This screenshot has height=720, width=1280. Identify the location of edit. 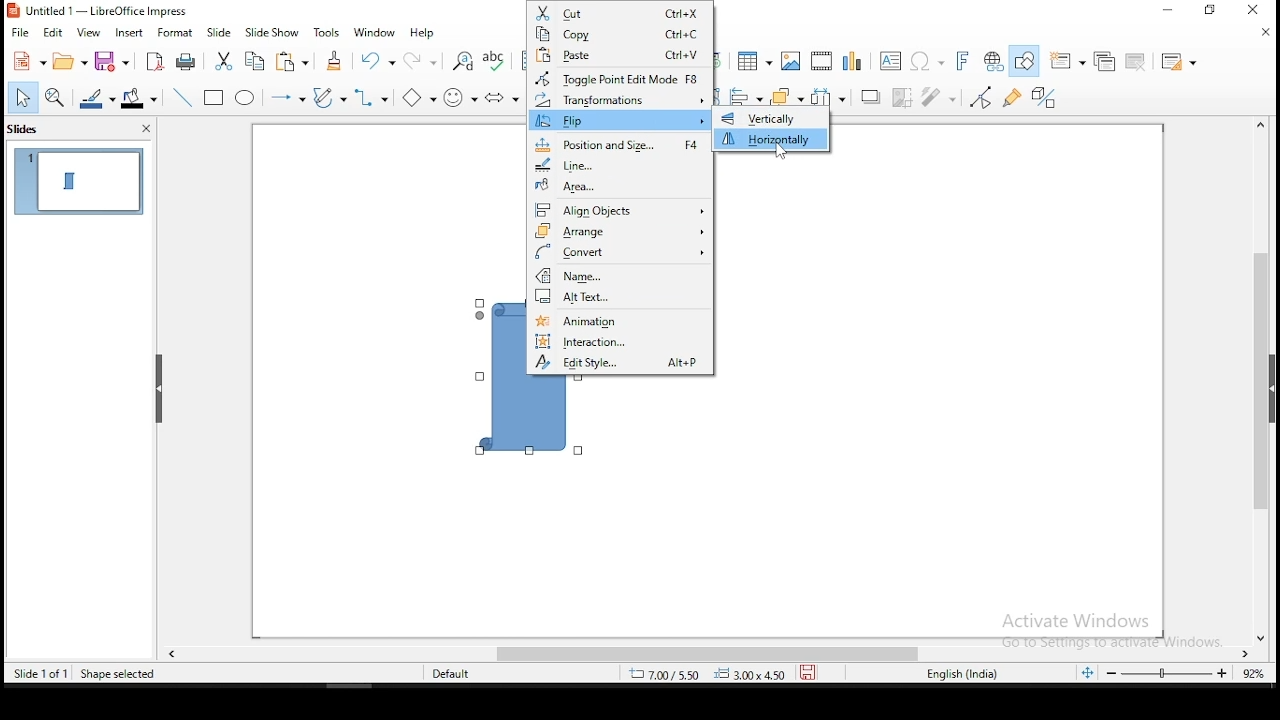
(51, 34).